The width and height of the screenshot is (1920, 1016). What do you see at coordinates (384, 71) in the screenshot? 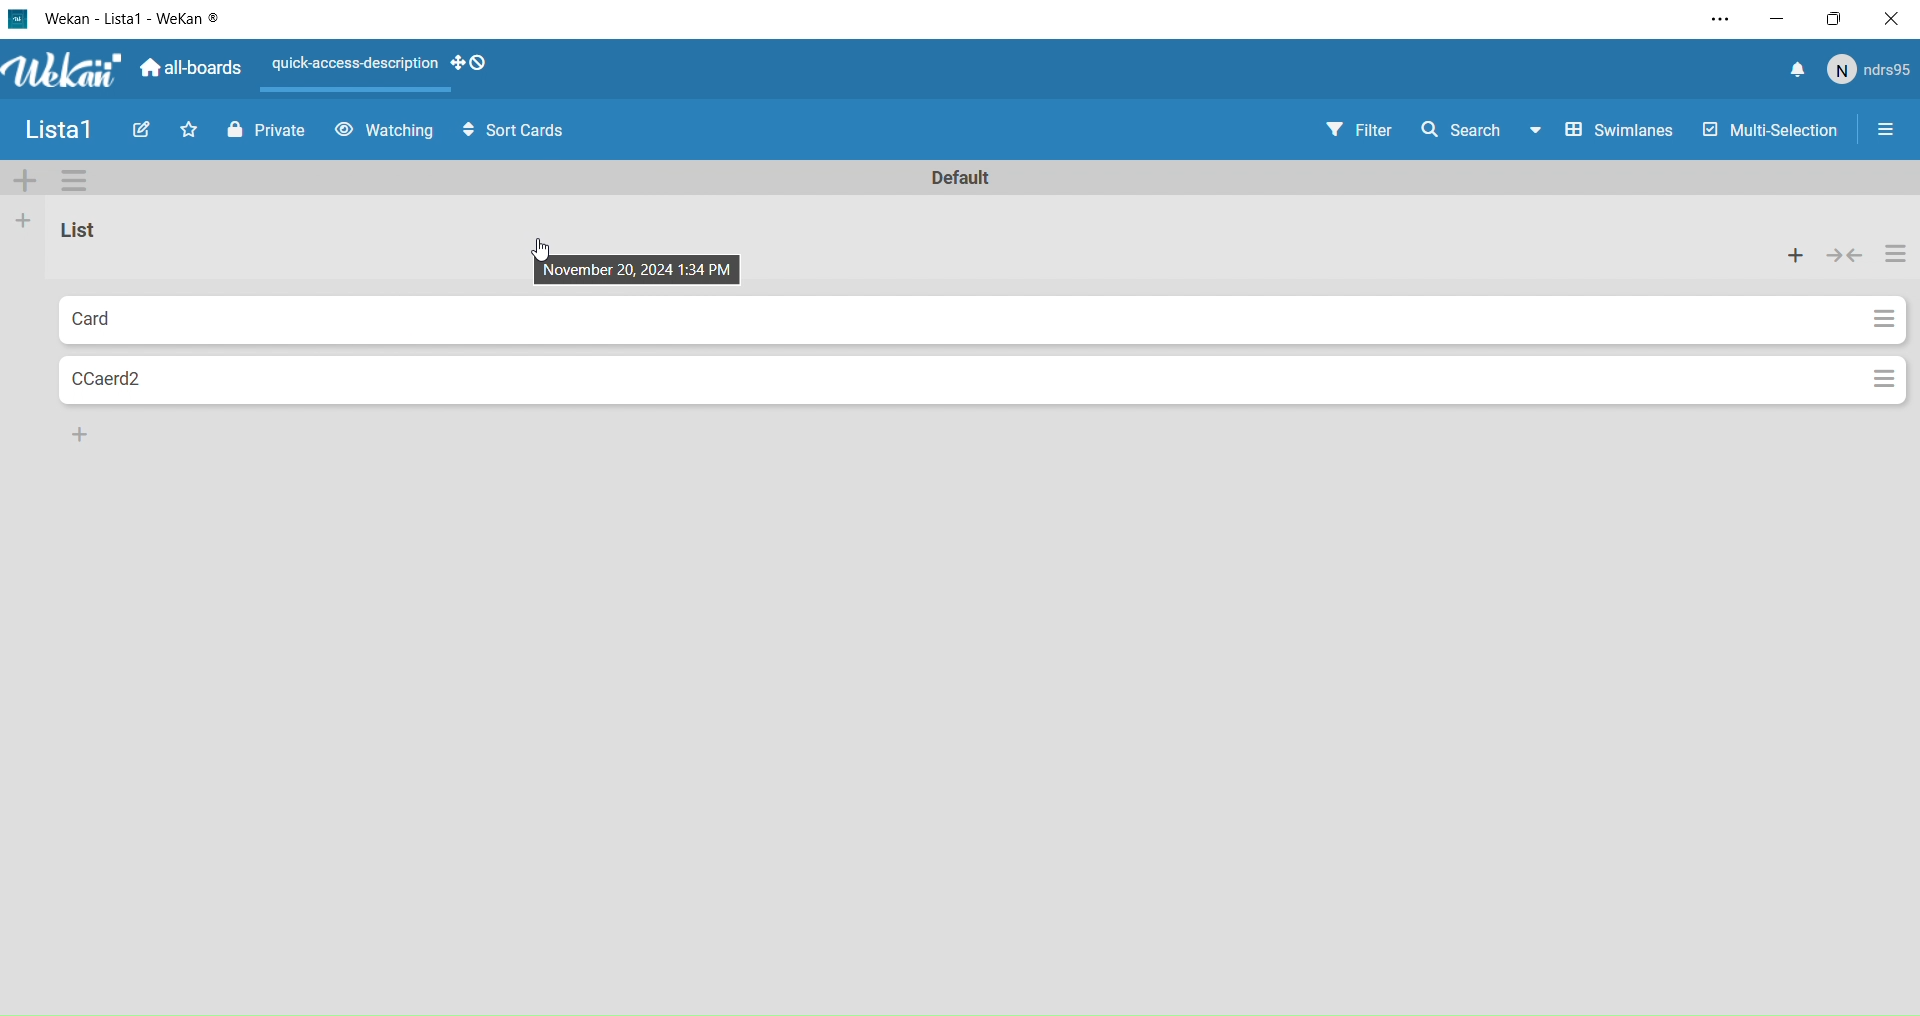
I see `layout options` at bounding box center [384, 71].